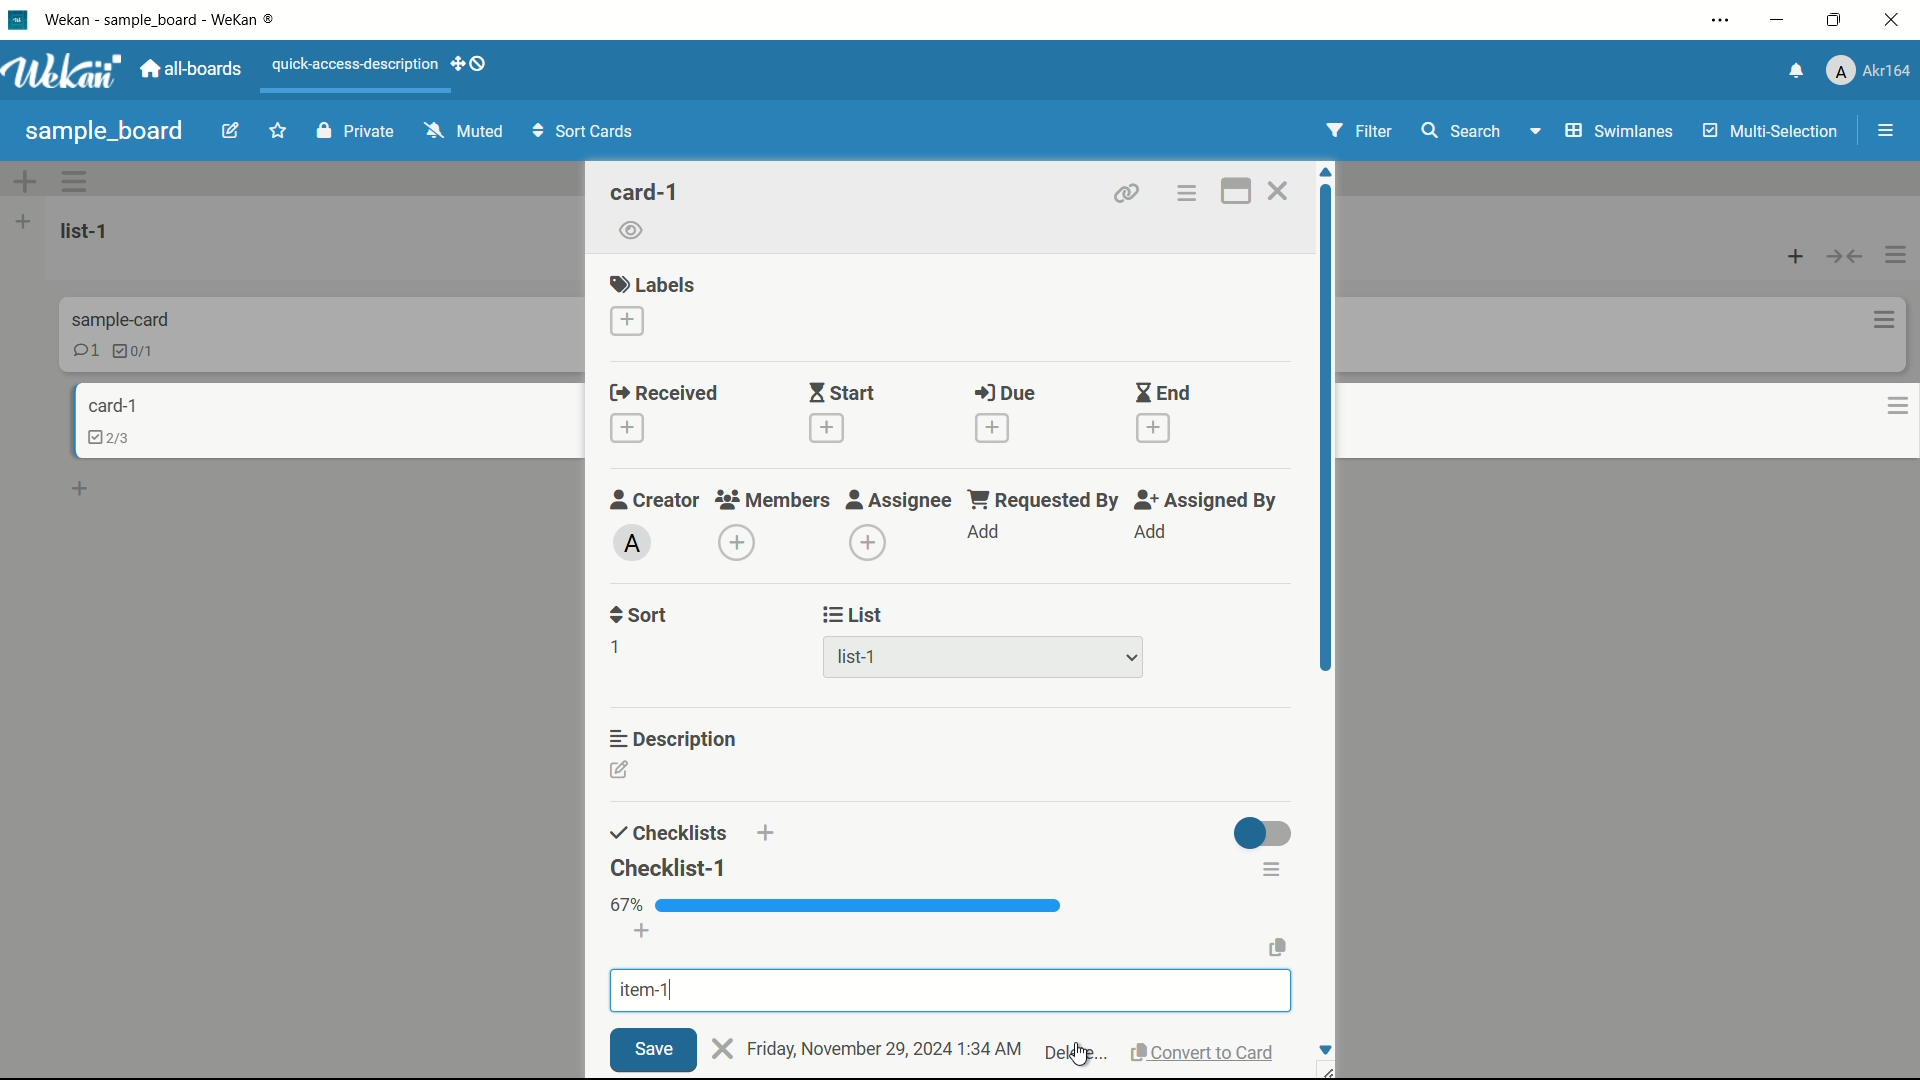  Describe the element at coordinates (655, 1050) in the screenshot. I see `save` at that location.